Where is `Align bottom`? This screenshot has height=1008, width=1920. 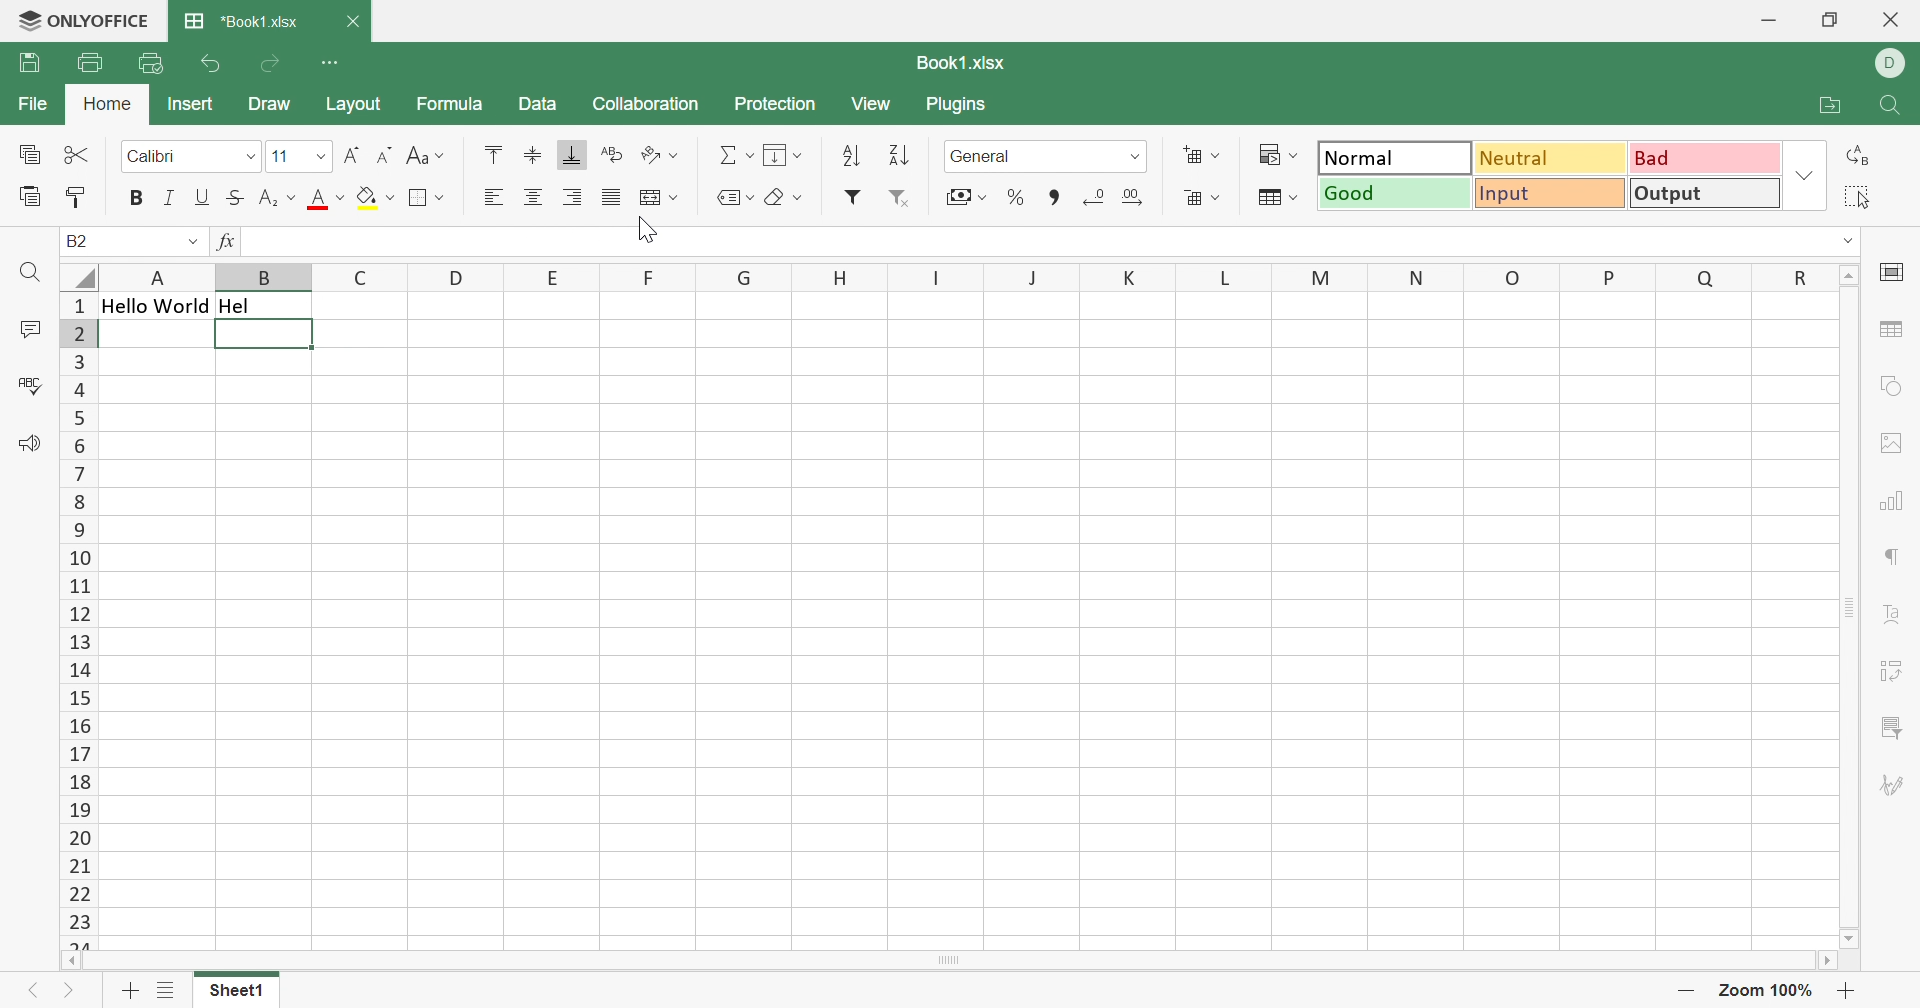
Align bottom is located at coordinates (573, 154).